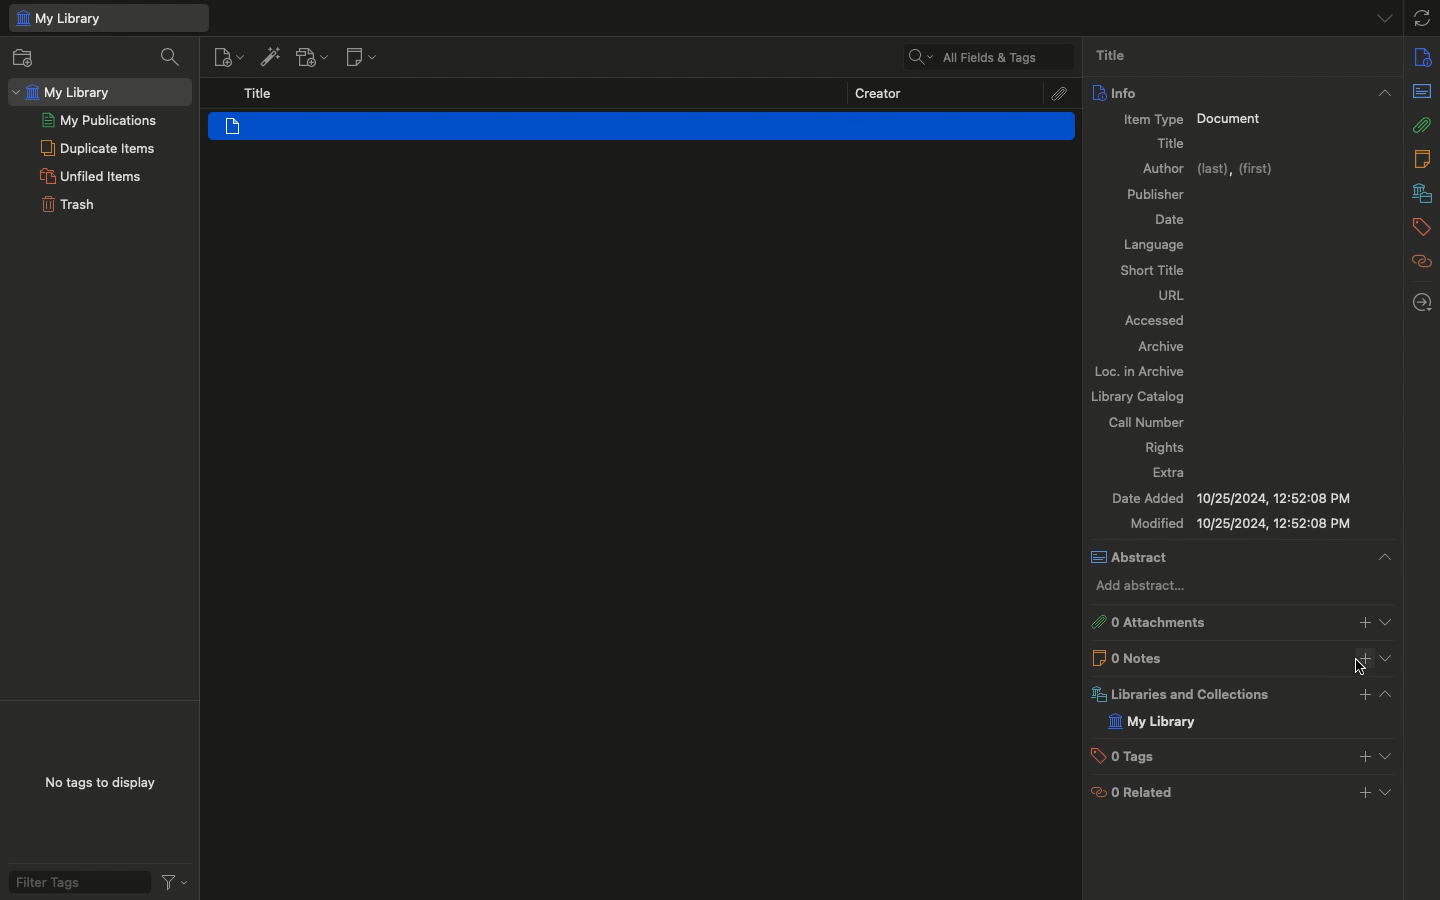 Image resolution: width=1440 pixels, height=900 pixels. Describe the element at coordinates (98, 147) in the screenshot. I see `Duplicate items` at that location.